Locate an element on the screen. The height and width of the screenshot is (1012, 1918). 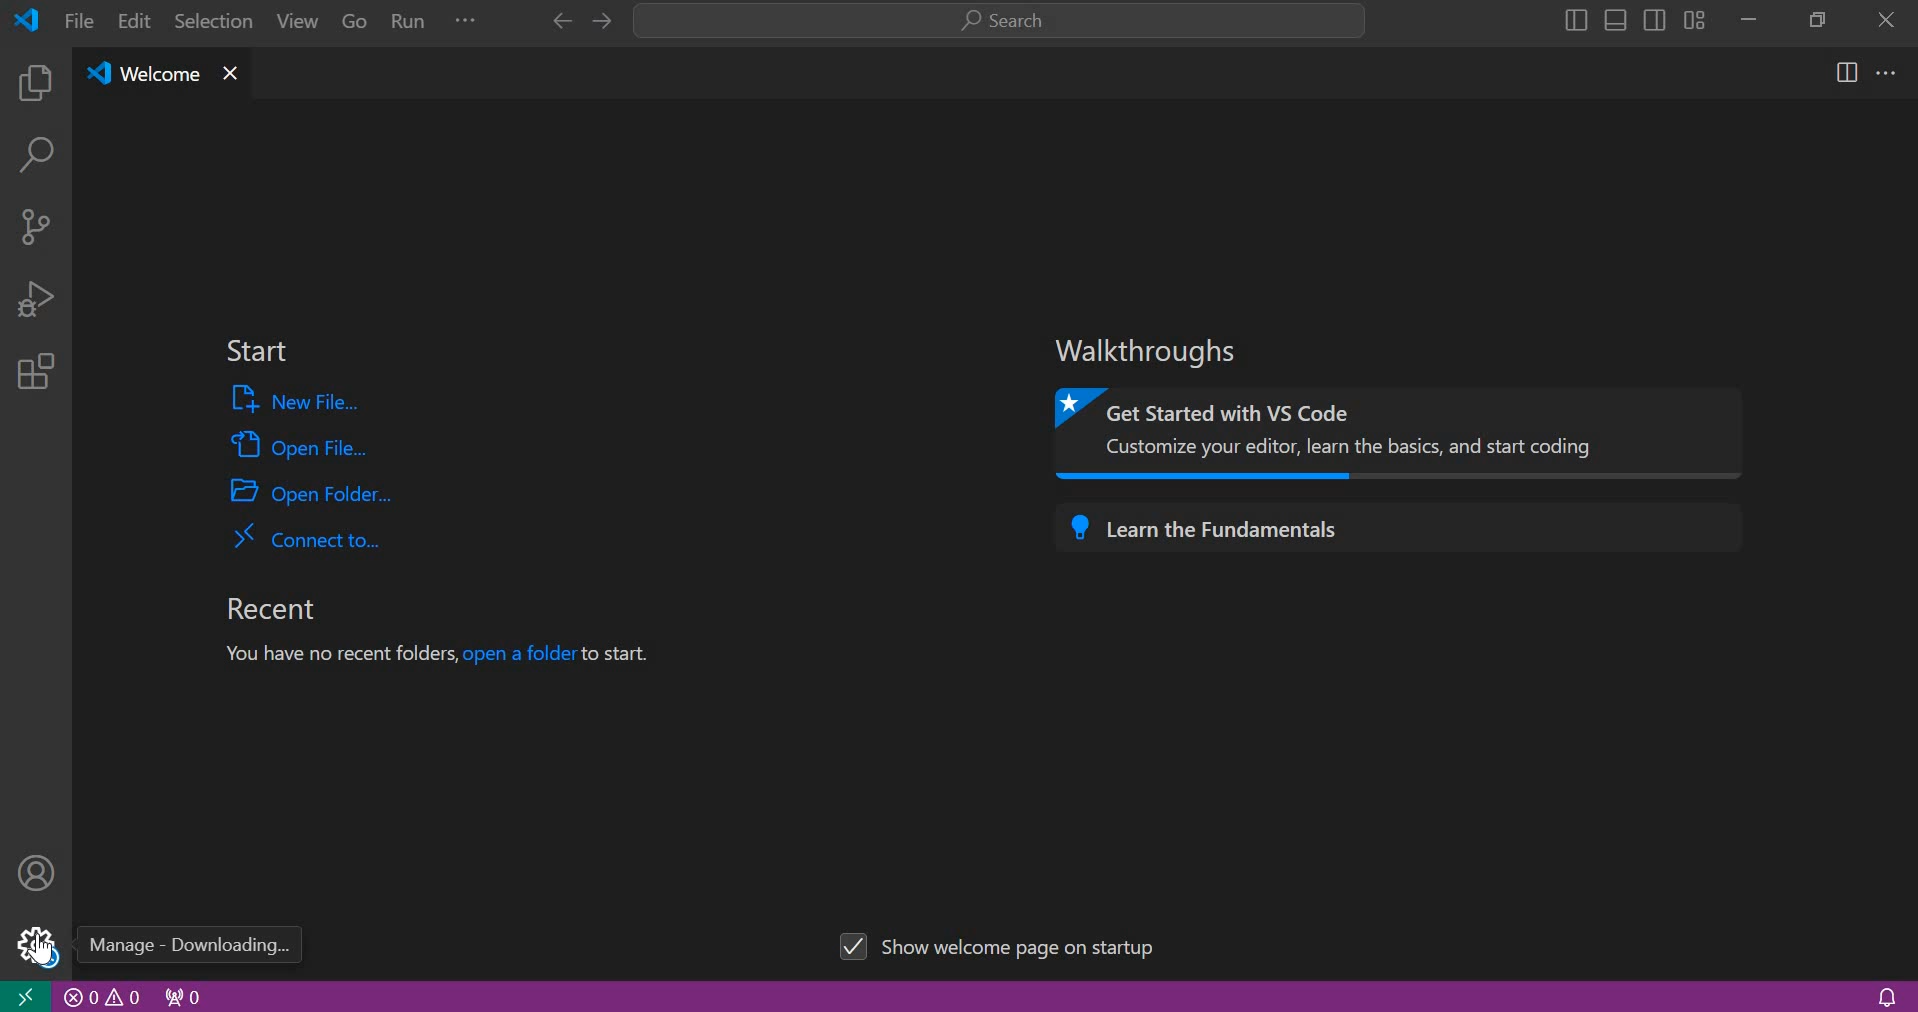
open a remote window is located at coordinates (24, 995).